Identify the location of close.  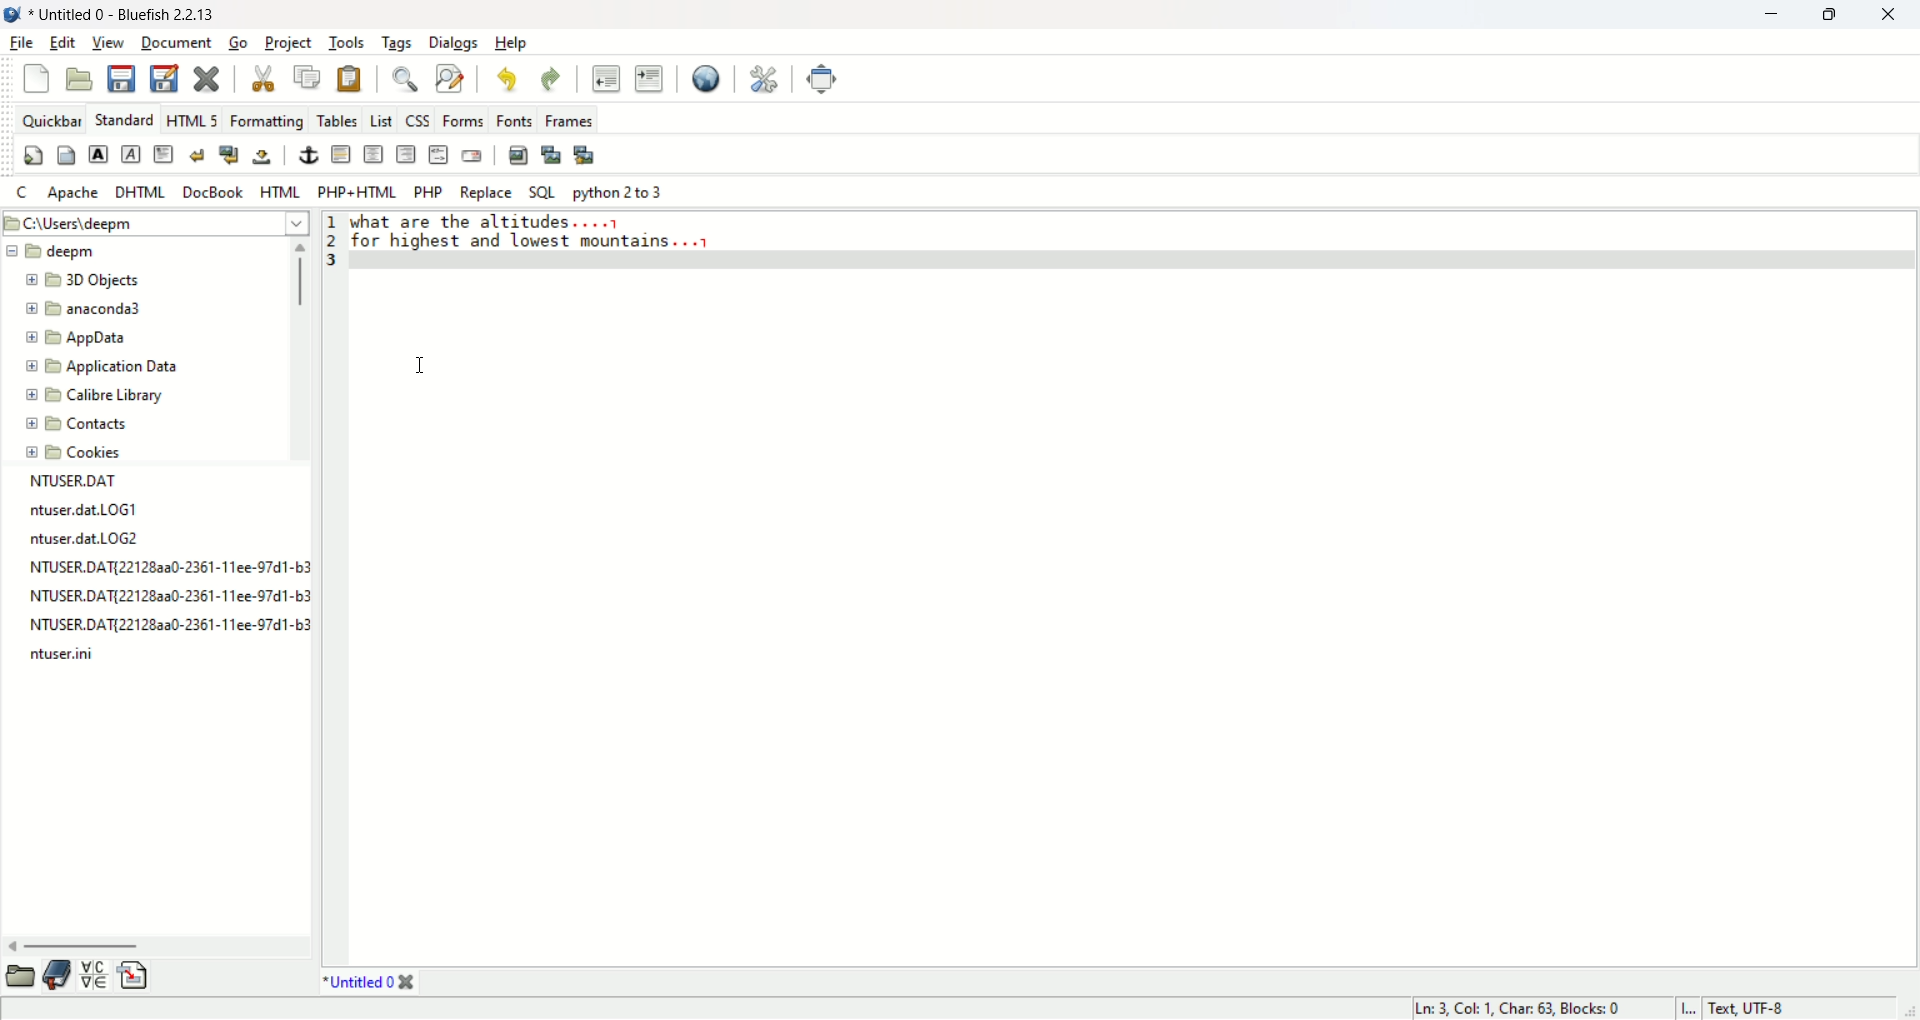
(210, 76).